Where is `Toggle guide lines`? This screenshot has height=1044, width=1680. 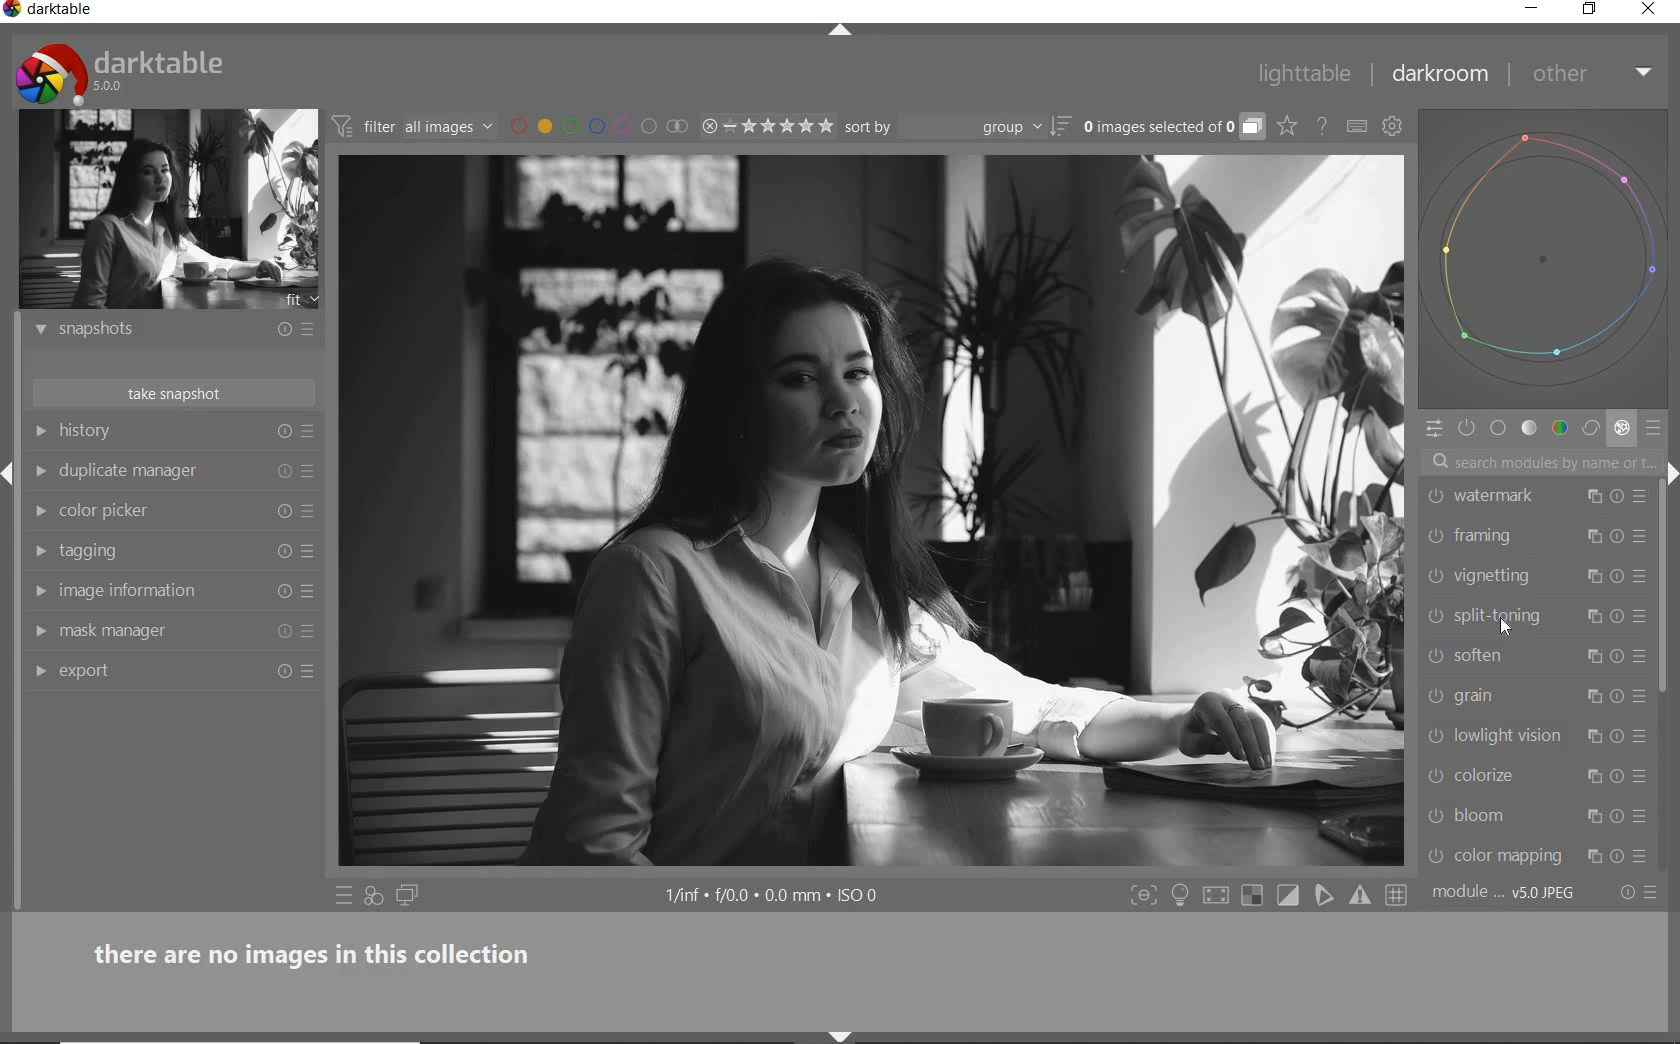
Toggle guide lines is located at coordinates (1398, 894).